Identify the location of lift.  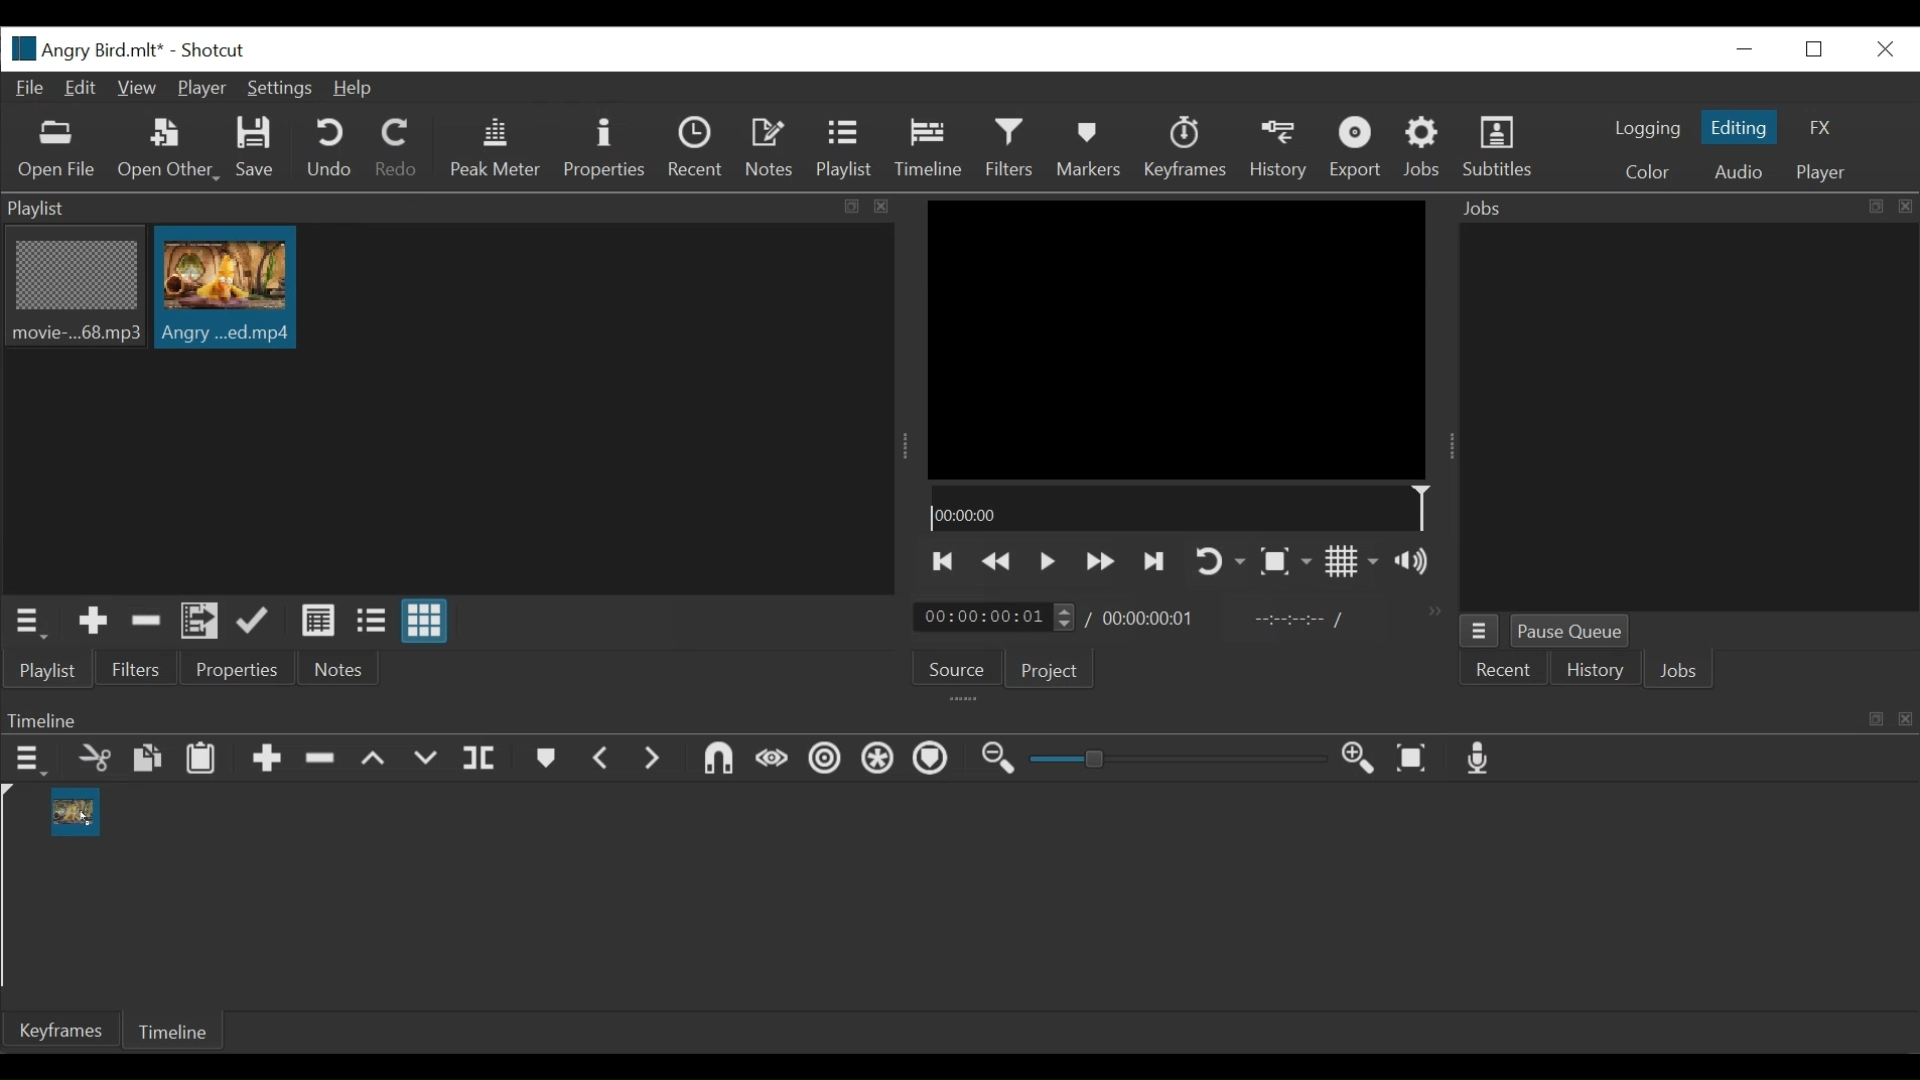
(374, 760).